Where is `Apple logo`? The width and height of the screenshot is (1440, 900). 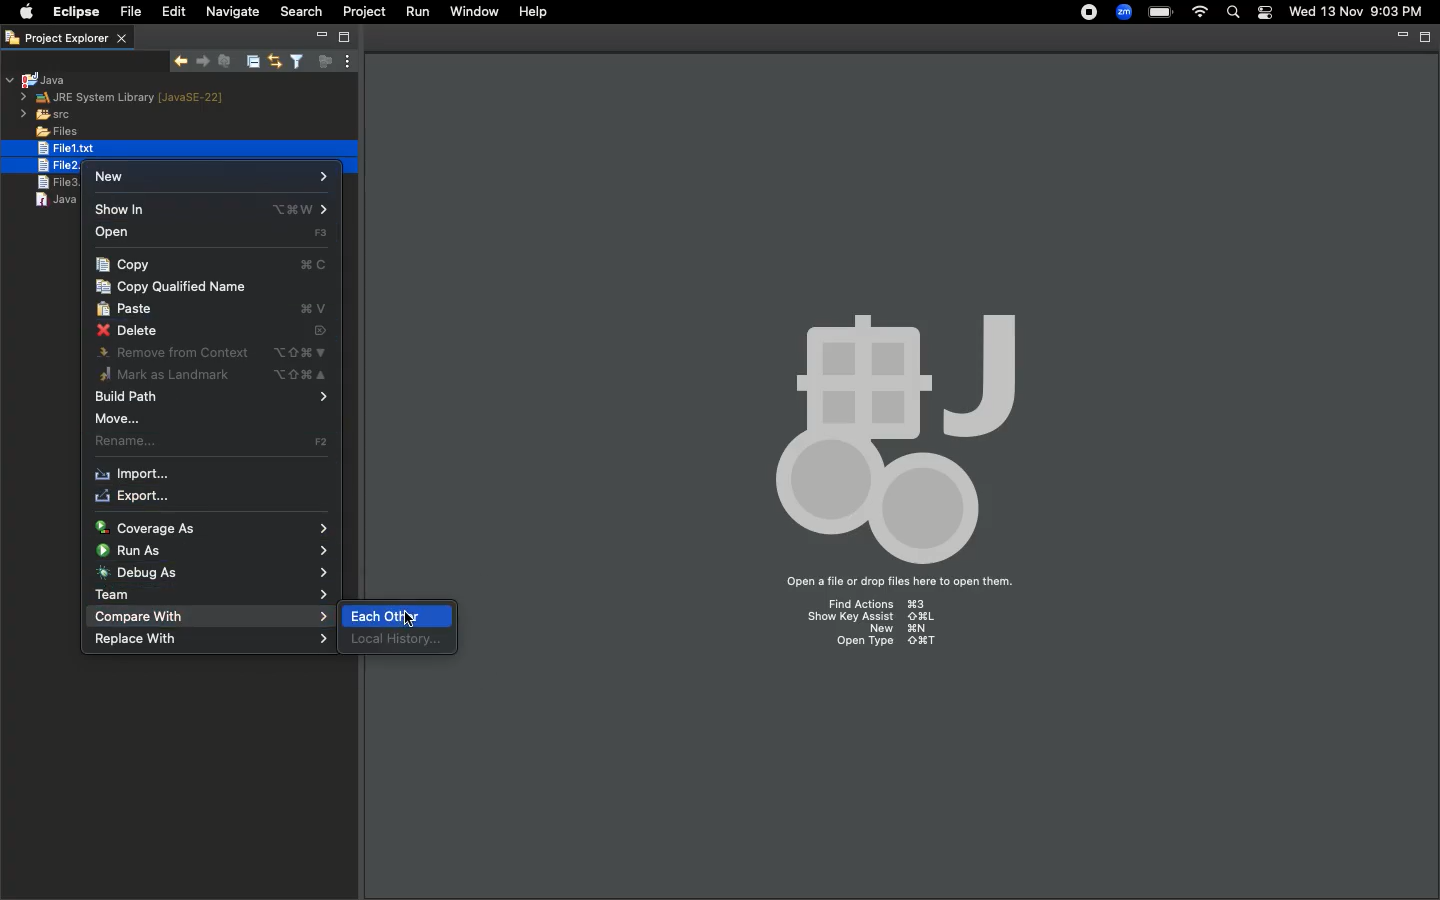 Apple logo is located at coordinates (22, 14).